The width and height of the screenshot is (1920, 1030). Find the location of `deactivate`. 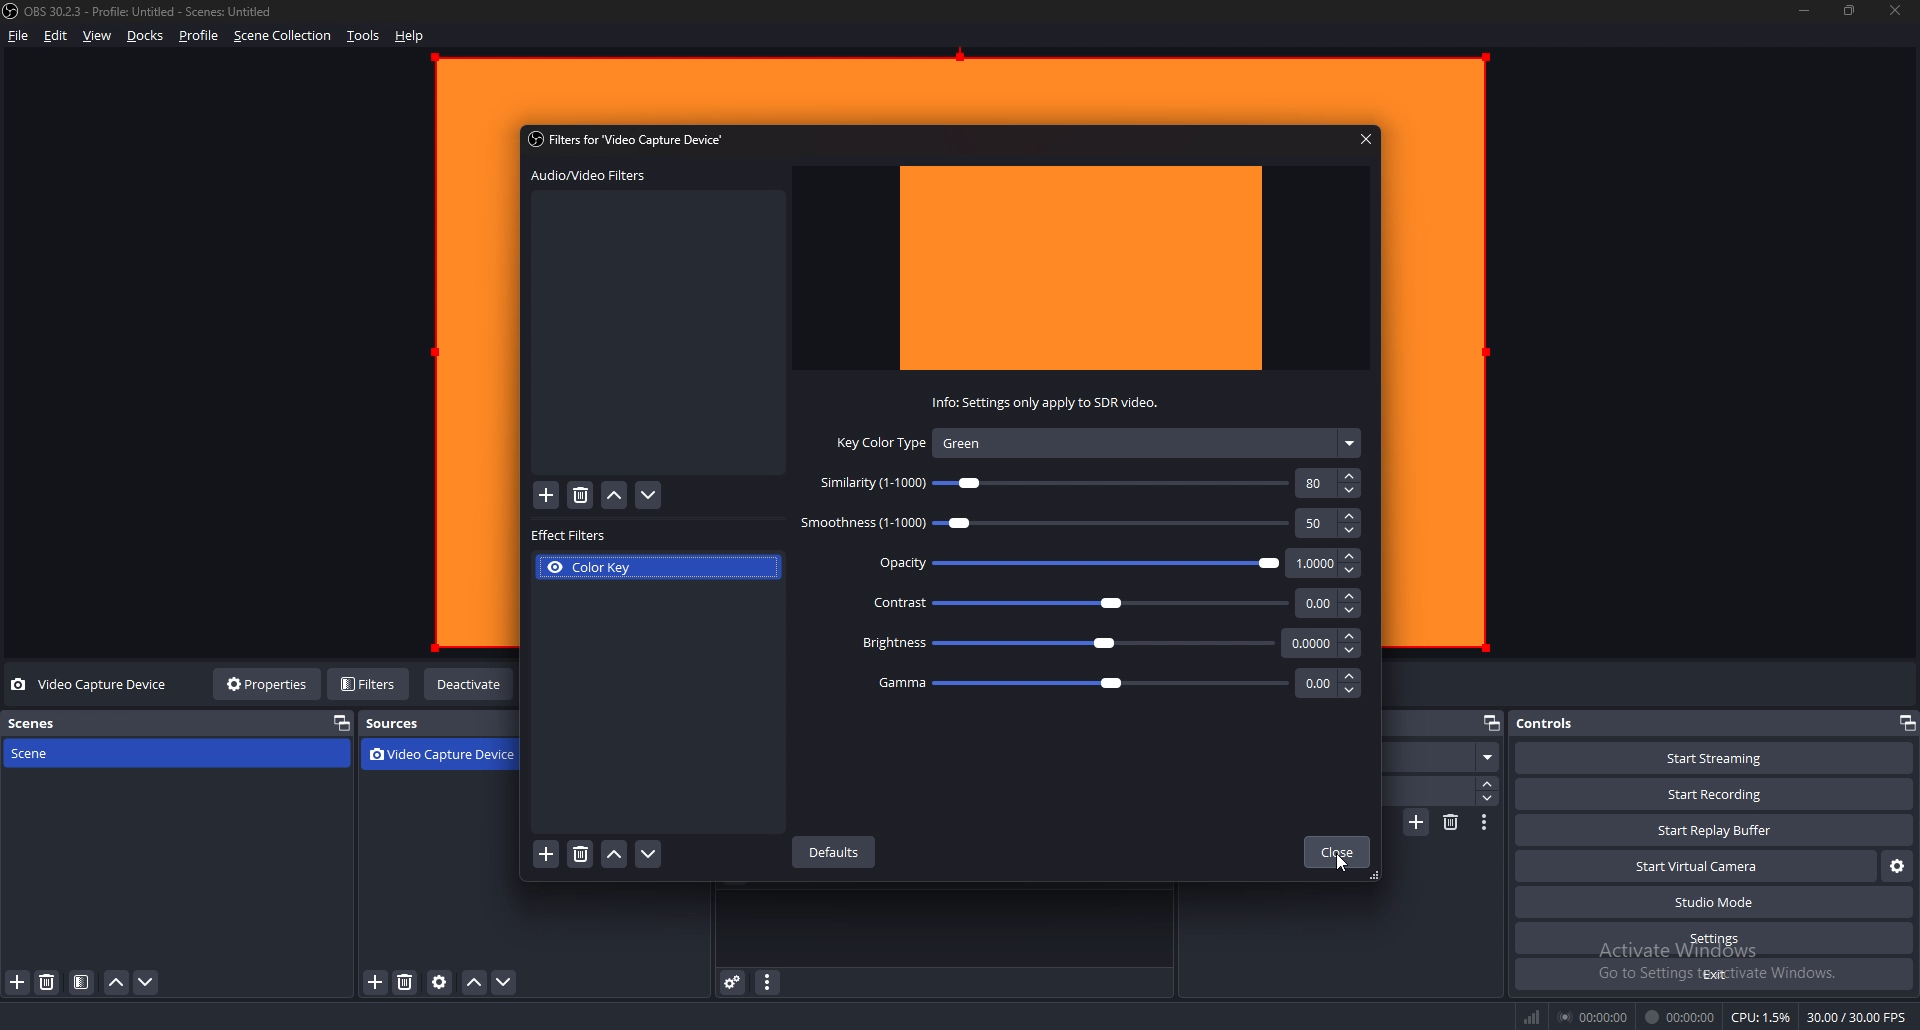

deactivate is located at coordinates (470, 685).